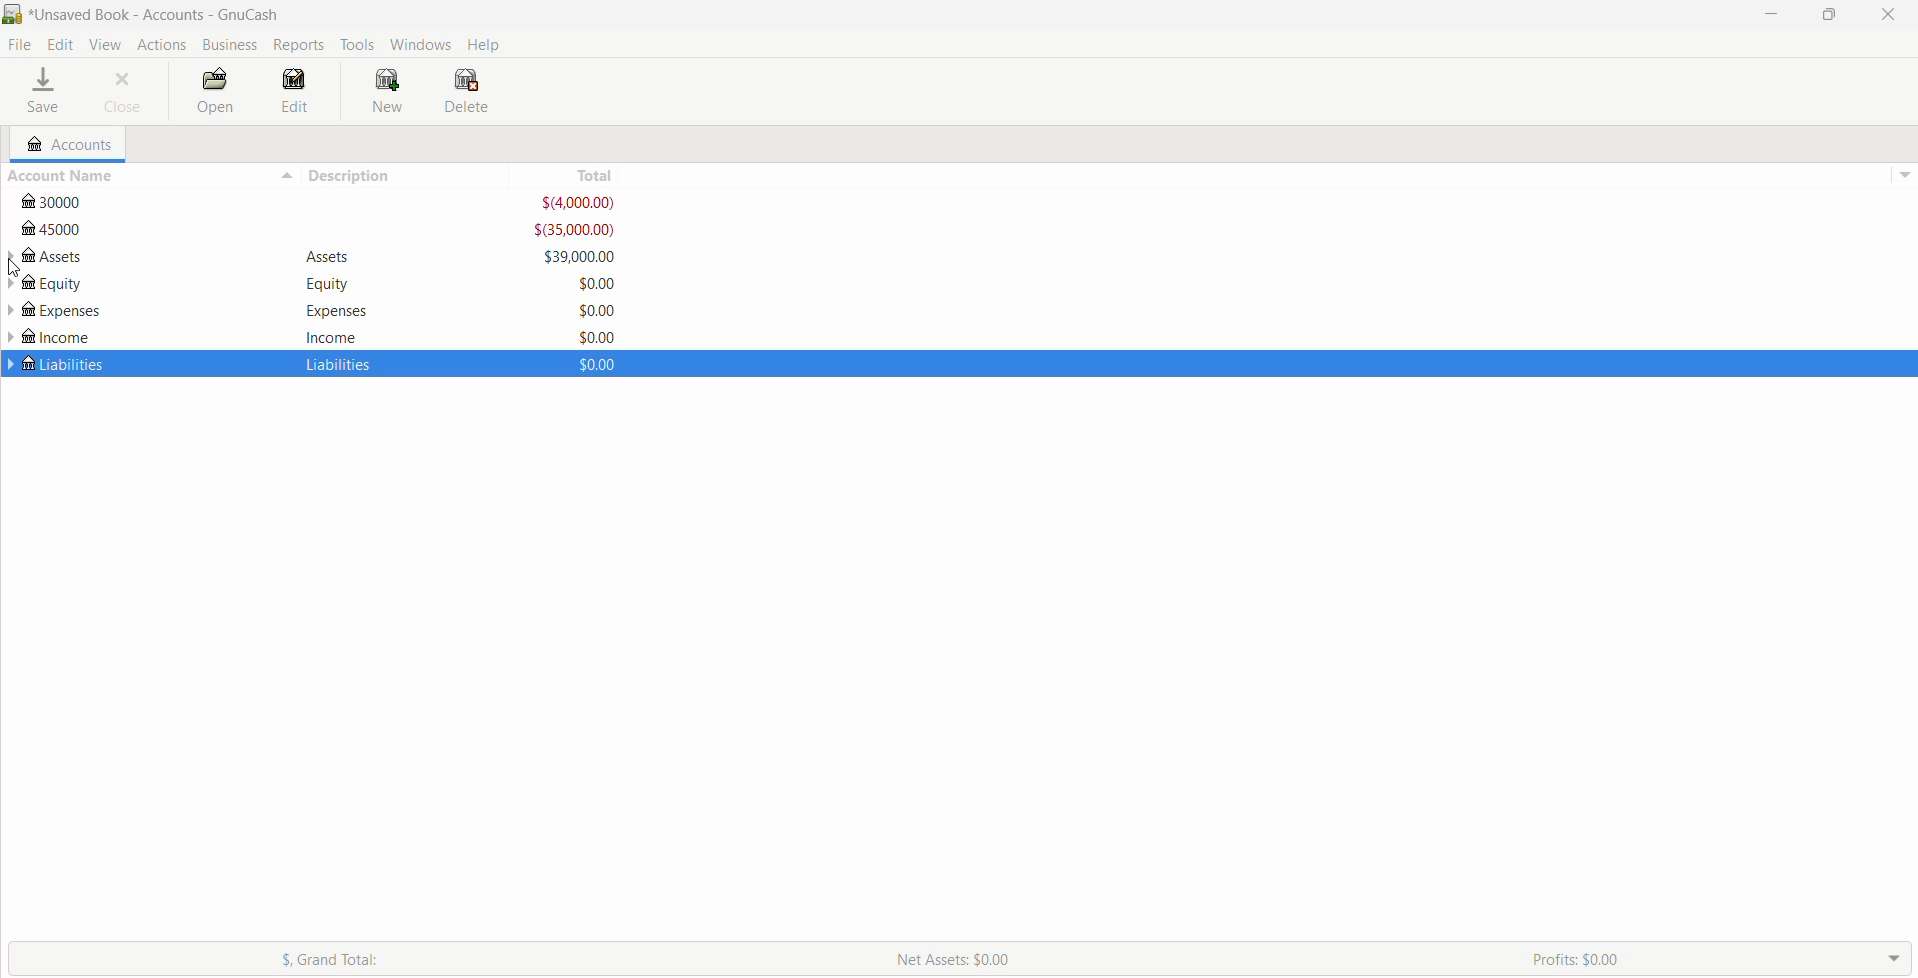 Image resolution: width=1918 pixels, height=978 pixels. What do you see at coordinates (594, 310) in the screenshot?
I see `$0.00` at bounding box center [594, 310].